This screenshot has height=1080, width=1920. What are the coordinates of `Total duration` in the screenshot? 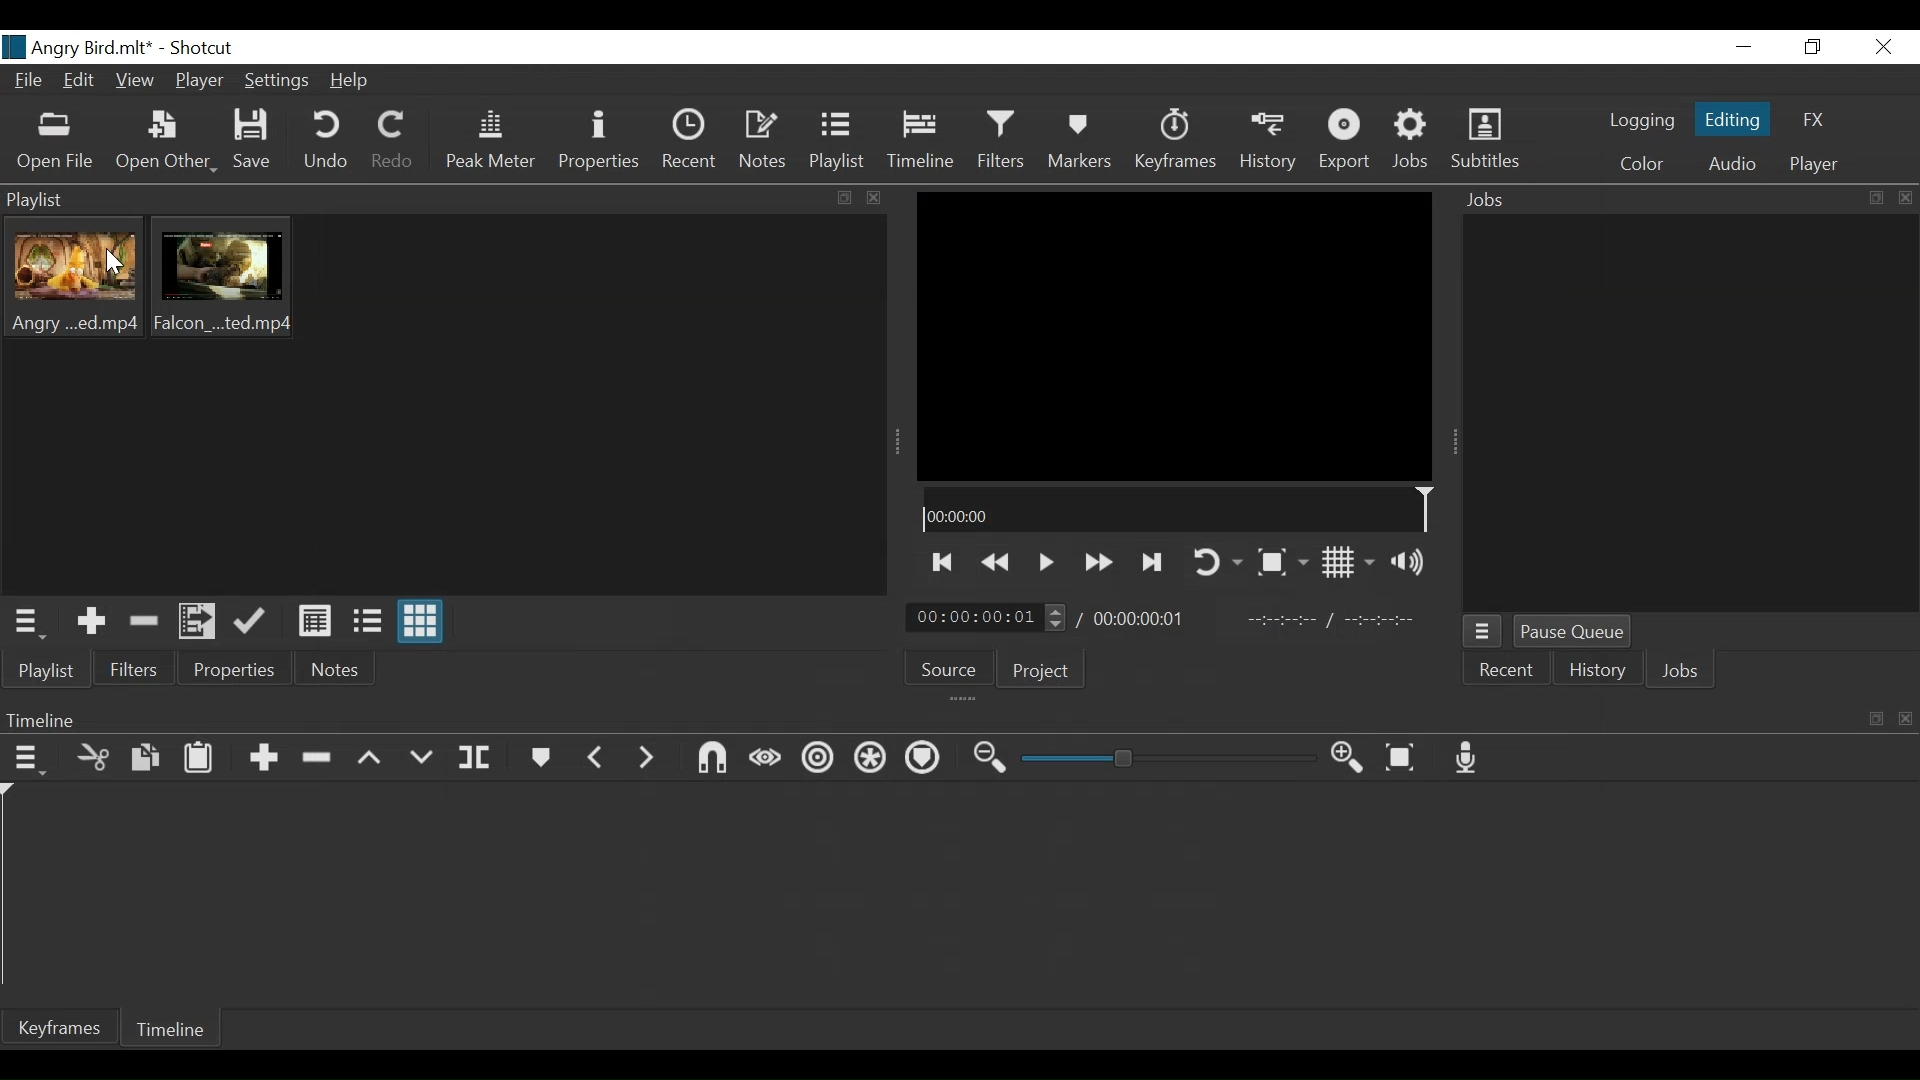 It's located at (1141, 618).